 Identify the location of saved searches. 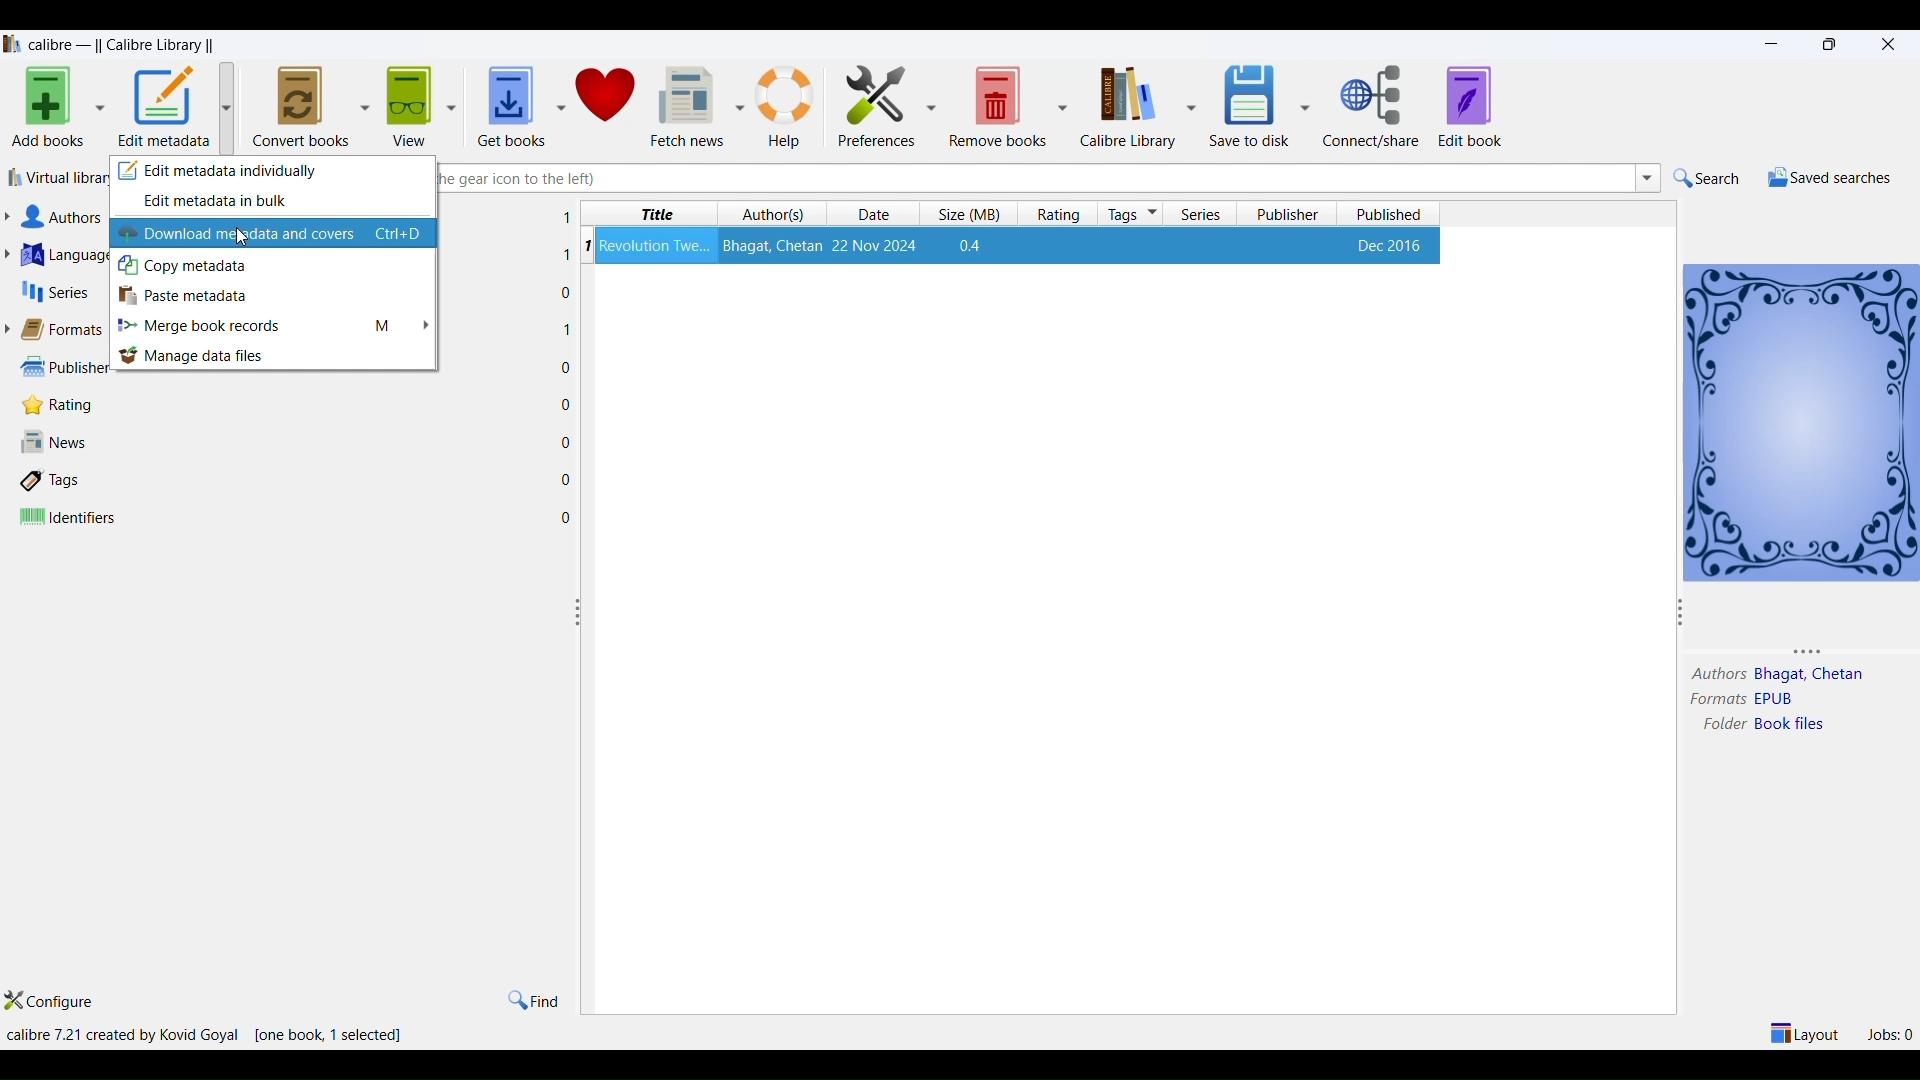
(1825, 176).